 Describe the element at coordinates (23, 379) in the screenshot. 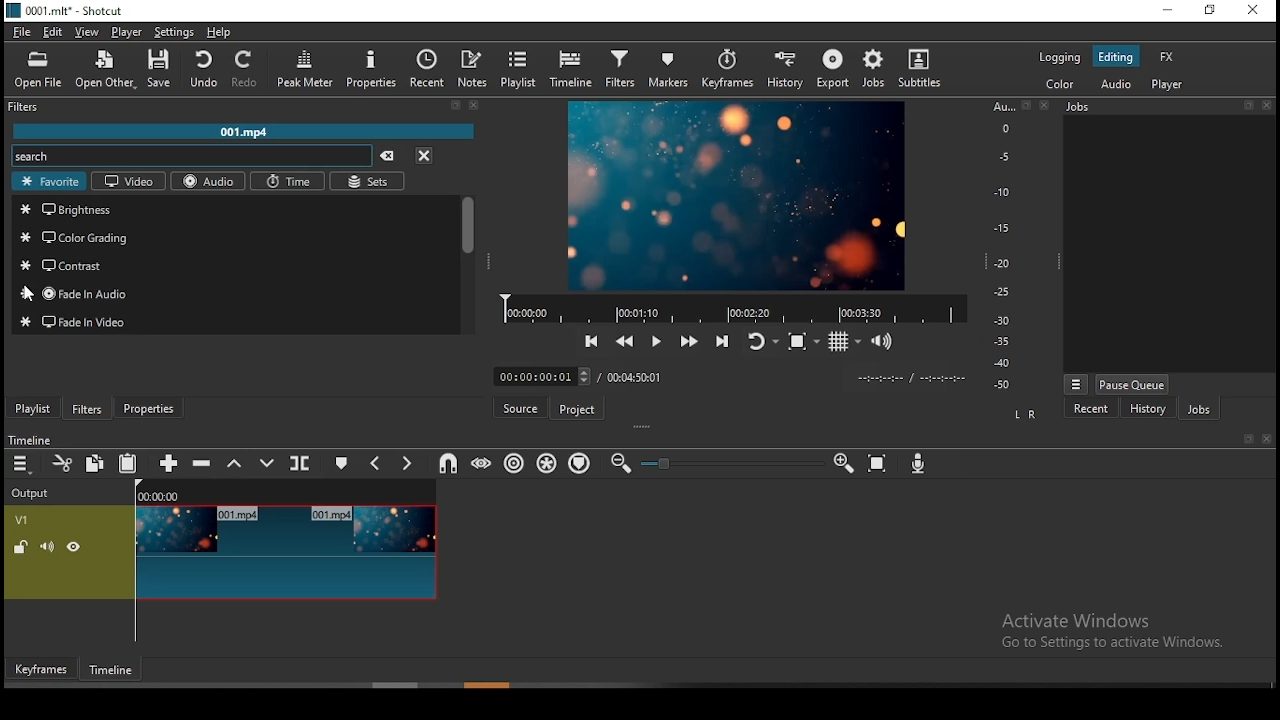

I see `timeline menu` at that location.